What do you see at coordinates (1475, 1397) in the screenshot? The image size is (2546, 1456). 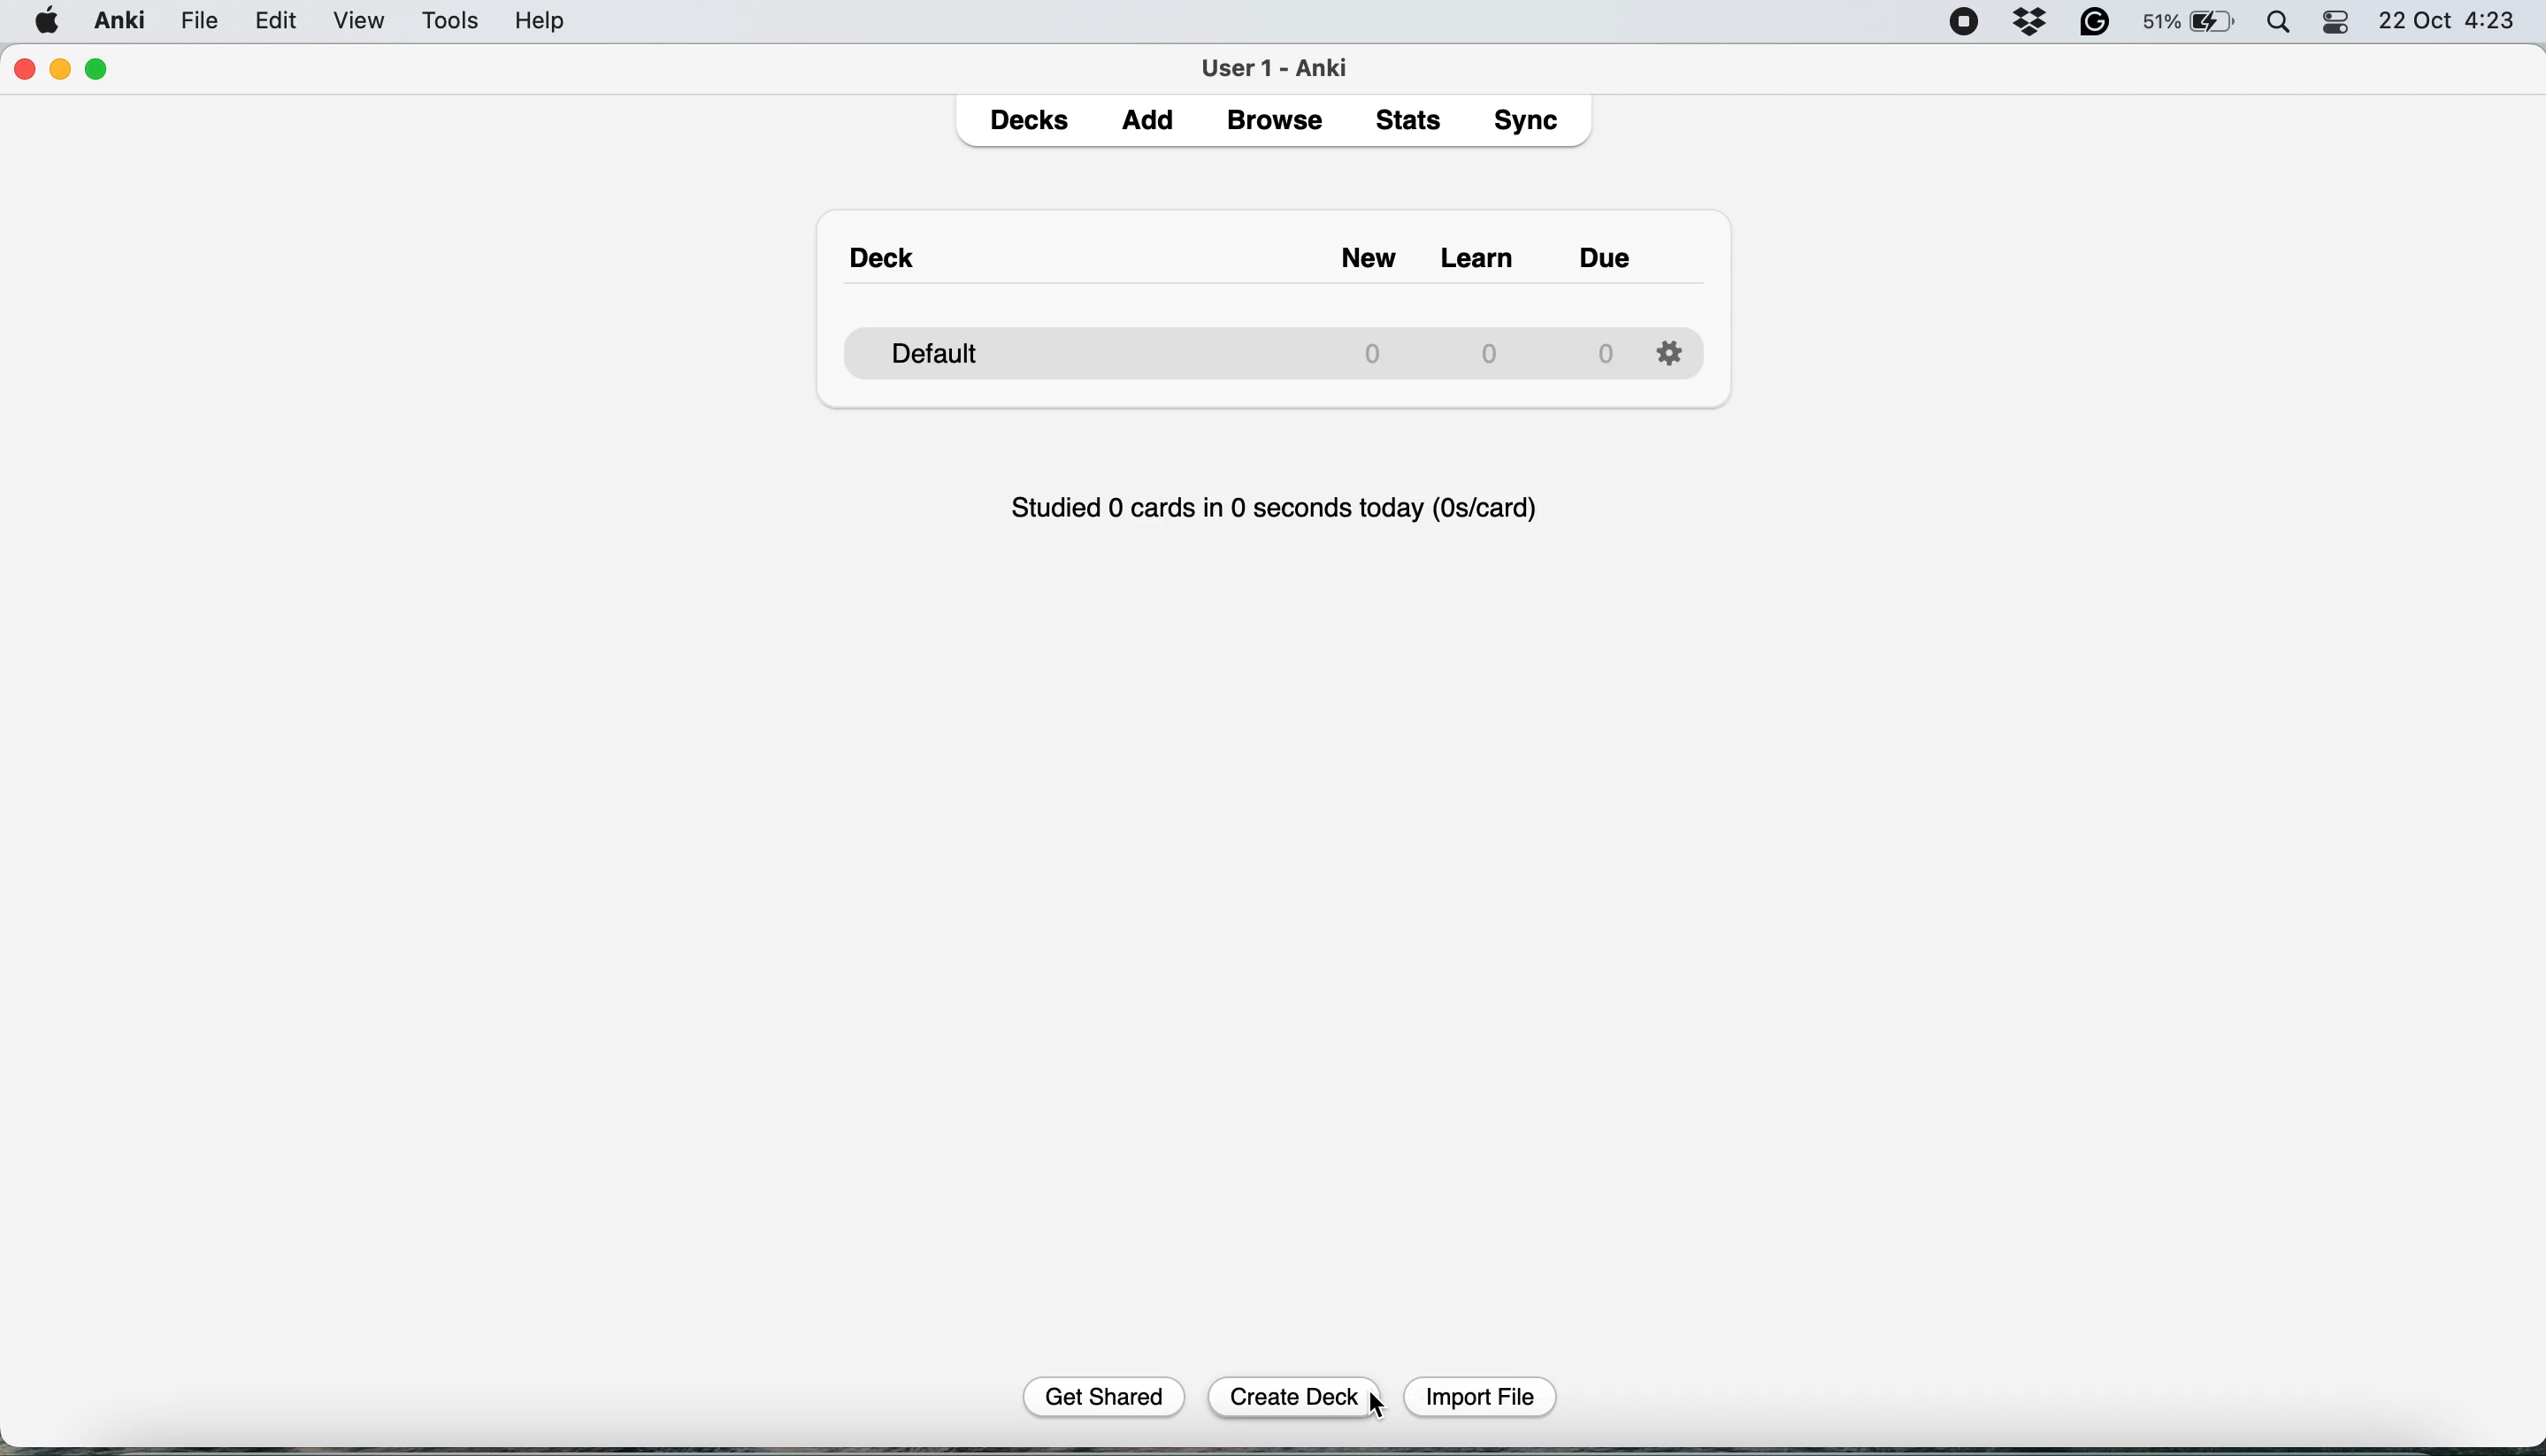 I see `import file` at bounding box center [1475, 1397].